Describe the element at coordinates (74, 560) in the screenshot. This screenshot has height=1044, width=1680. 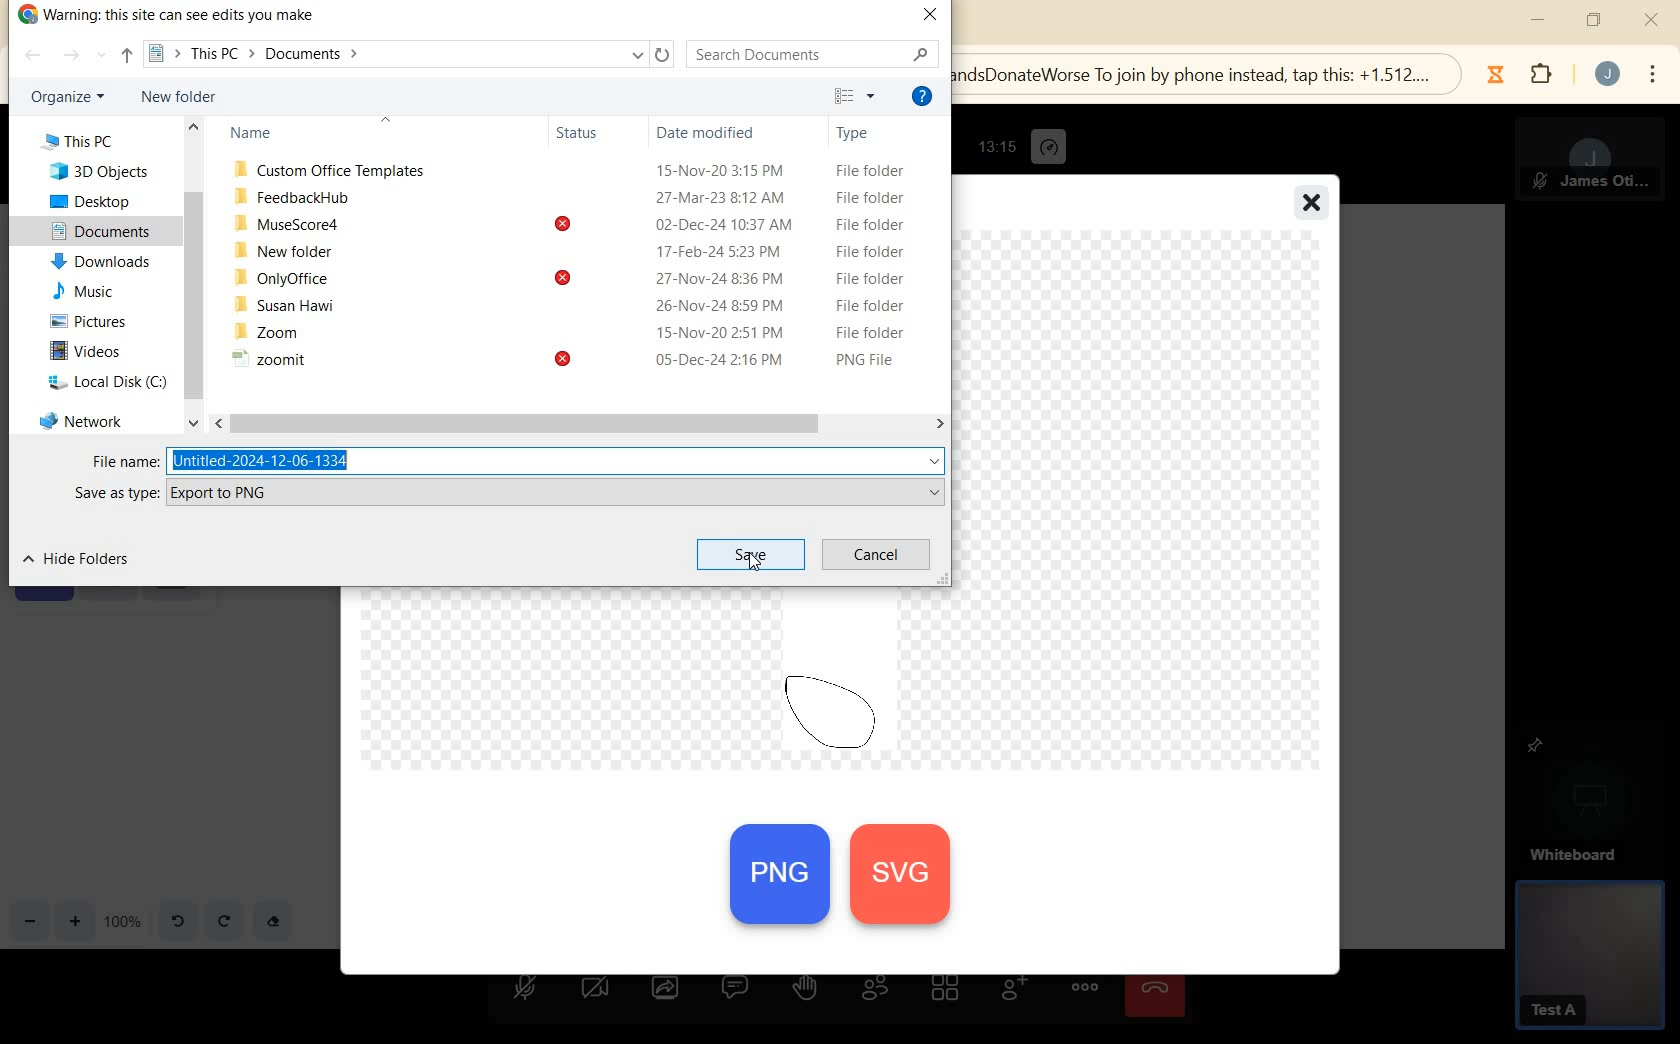
I see `HIDE FOLDERS` at that location.